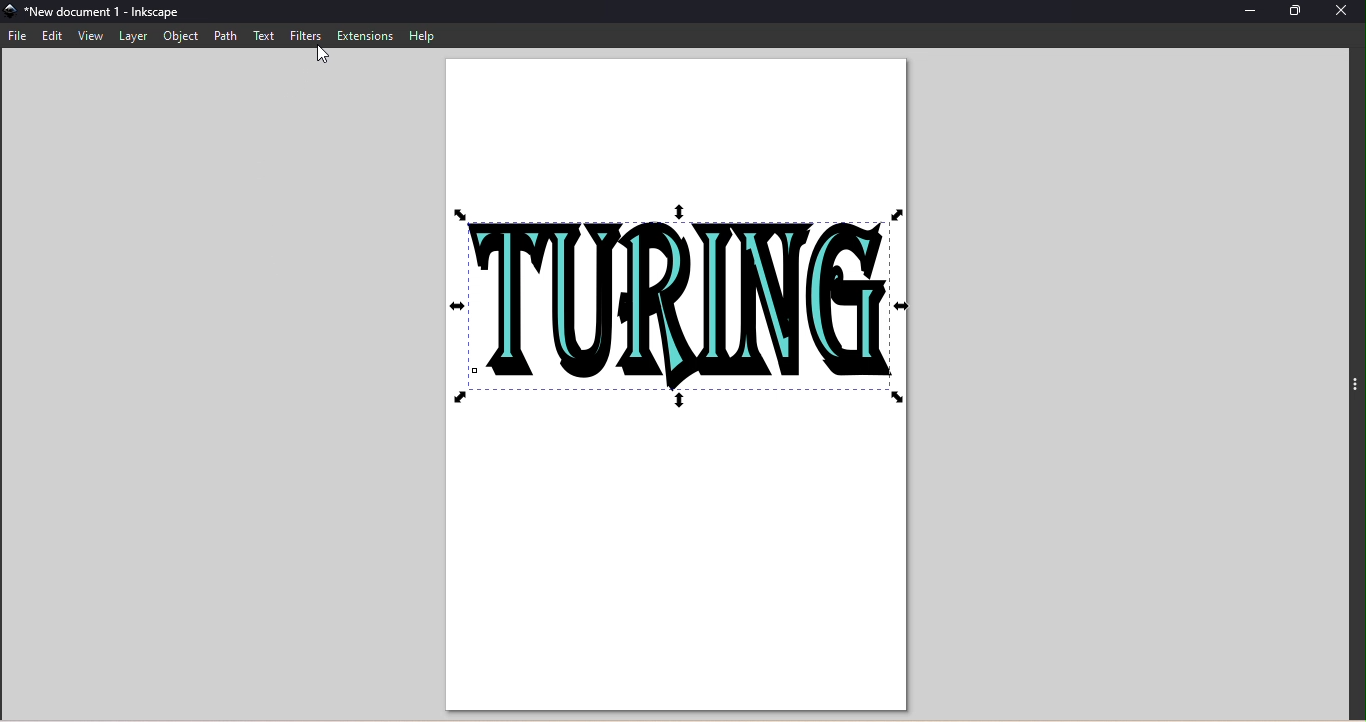 The width and height of the screenshot is (1366, 722). I want to click on Text, so click(266, 37).